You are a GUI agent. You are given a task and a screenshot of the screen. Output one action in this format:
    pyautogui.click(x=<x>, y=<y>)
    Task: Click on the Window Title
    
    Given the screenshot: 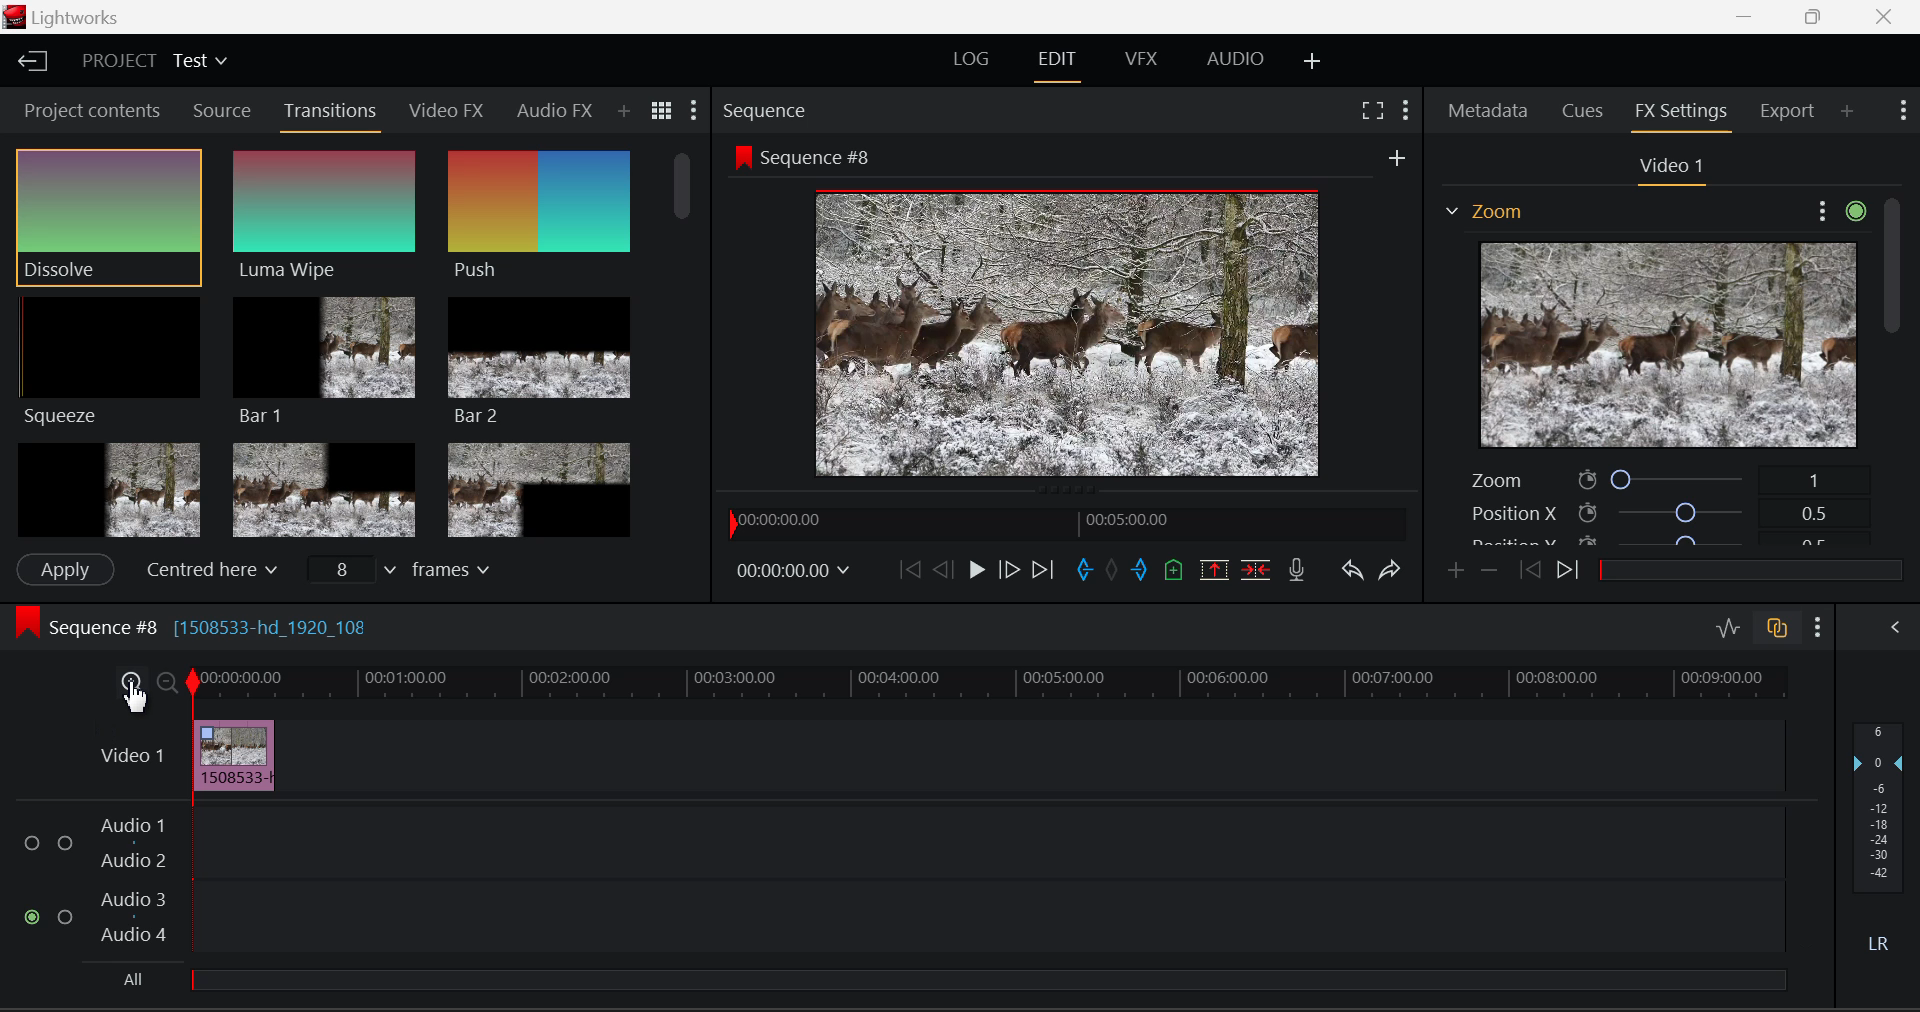 What is the action you would take?
    pyautogui.click(x=65, y=17)
    